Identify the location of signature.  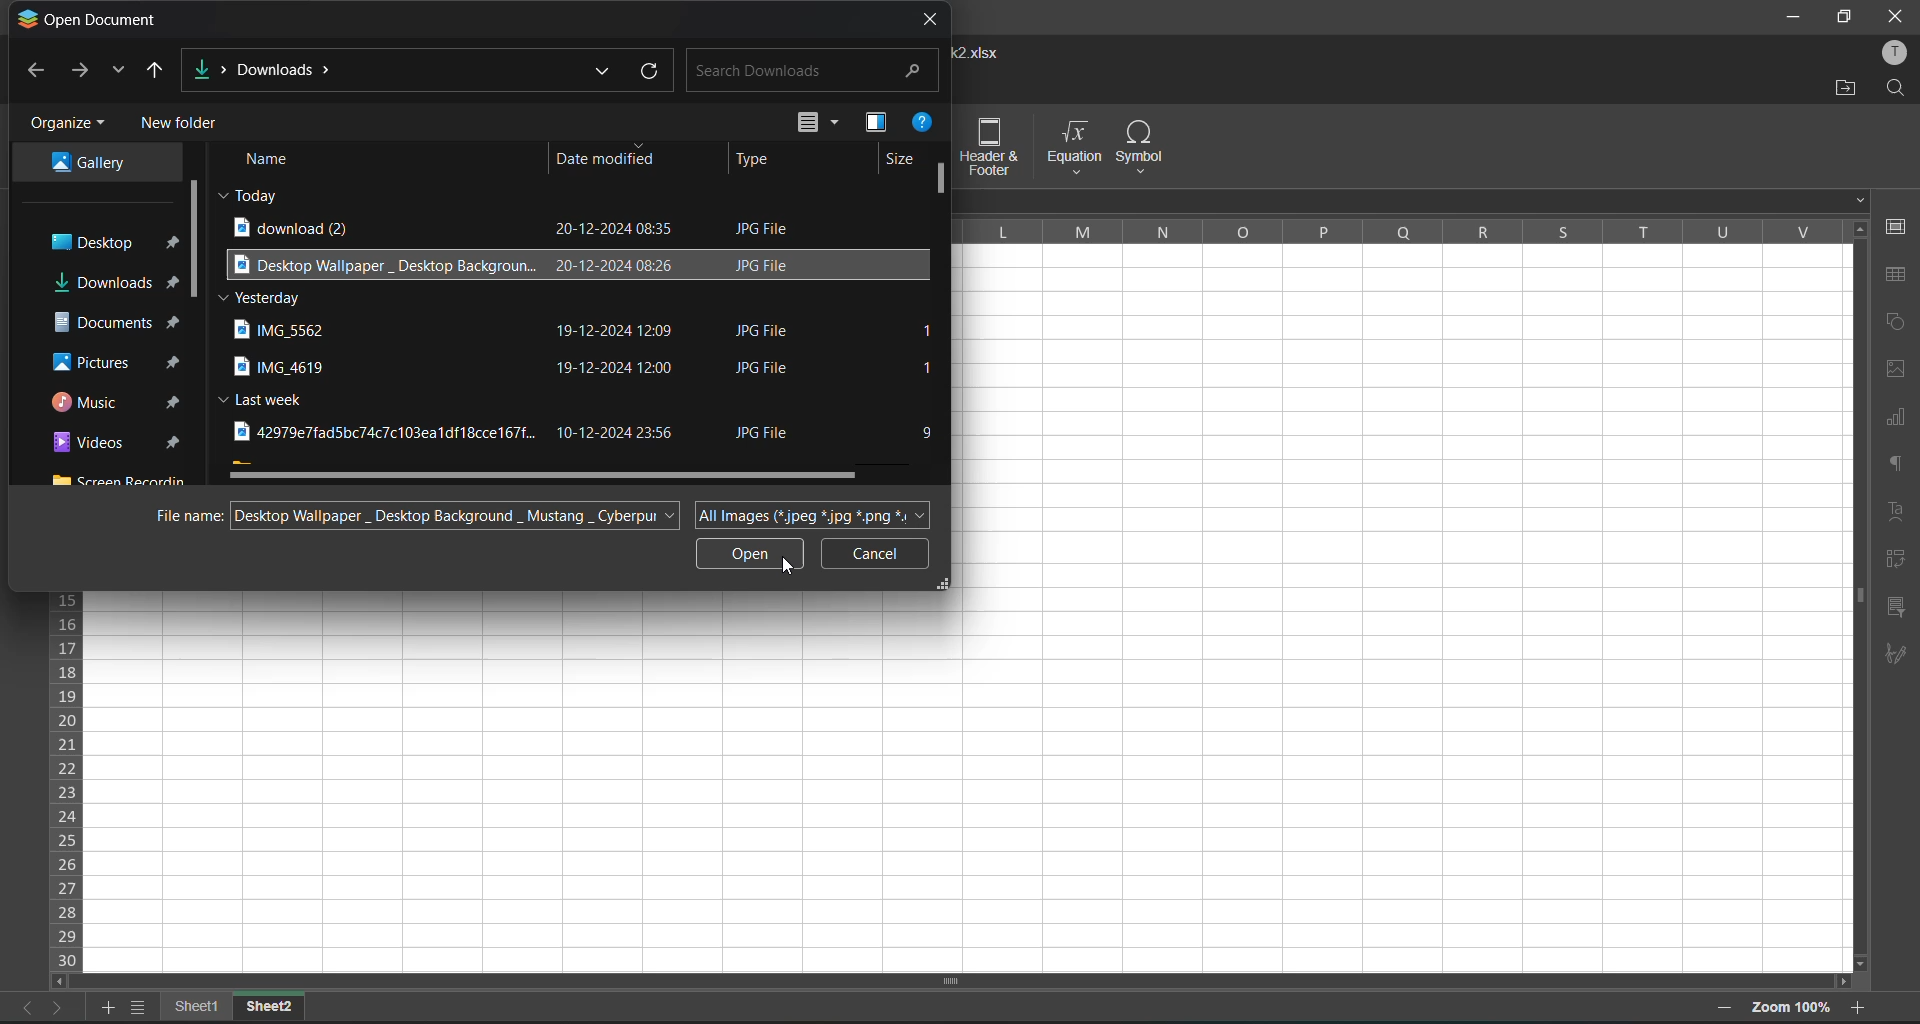
(1898, 653).